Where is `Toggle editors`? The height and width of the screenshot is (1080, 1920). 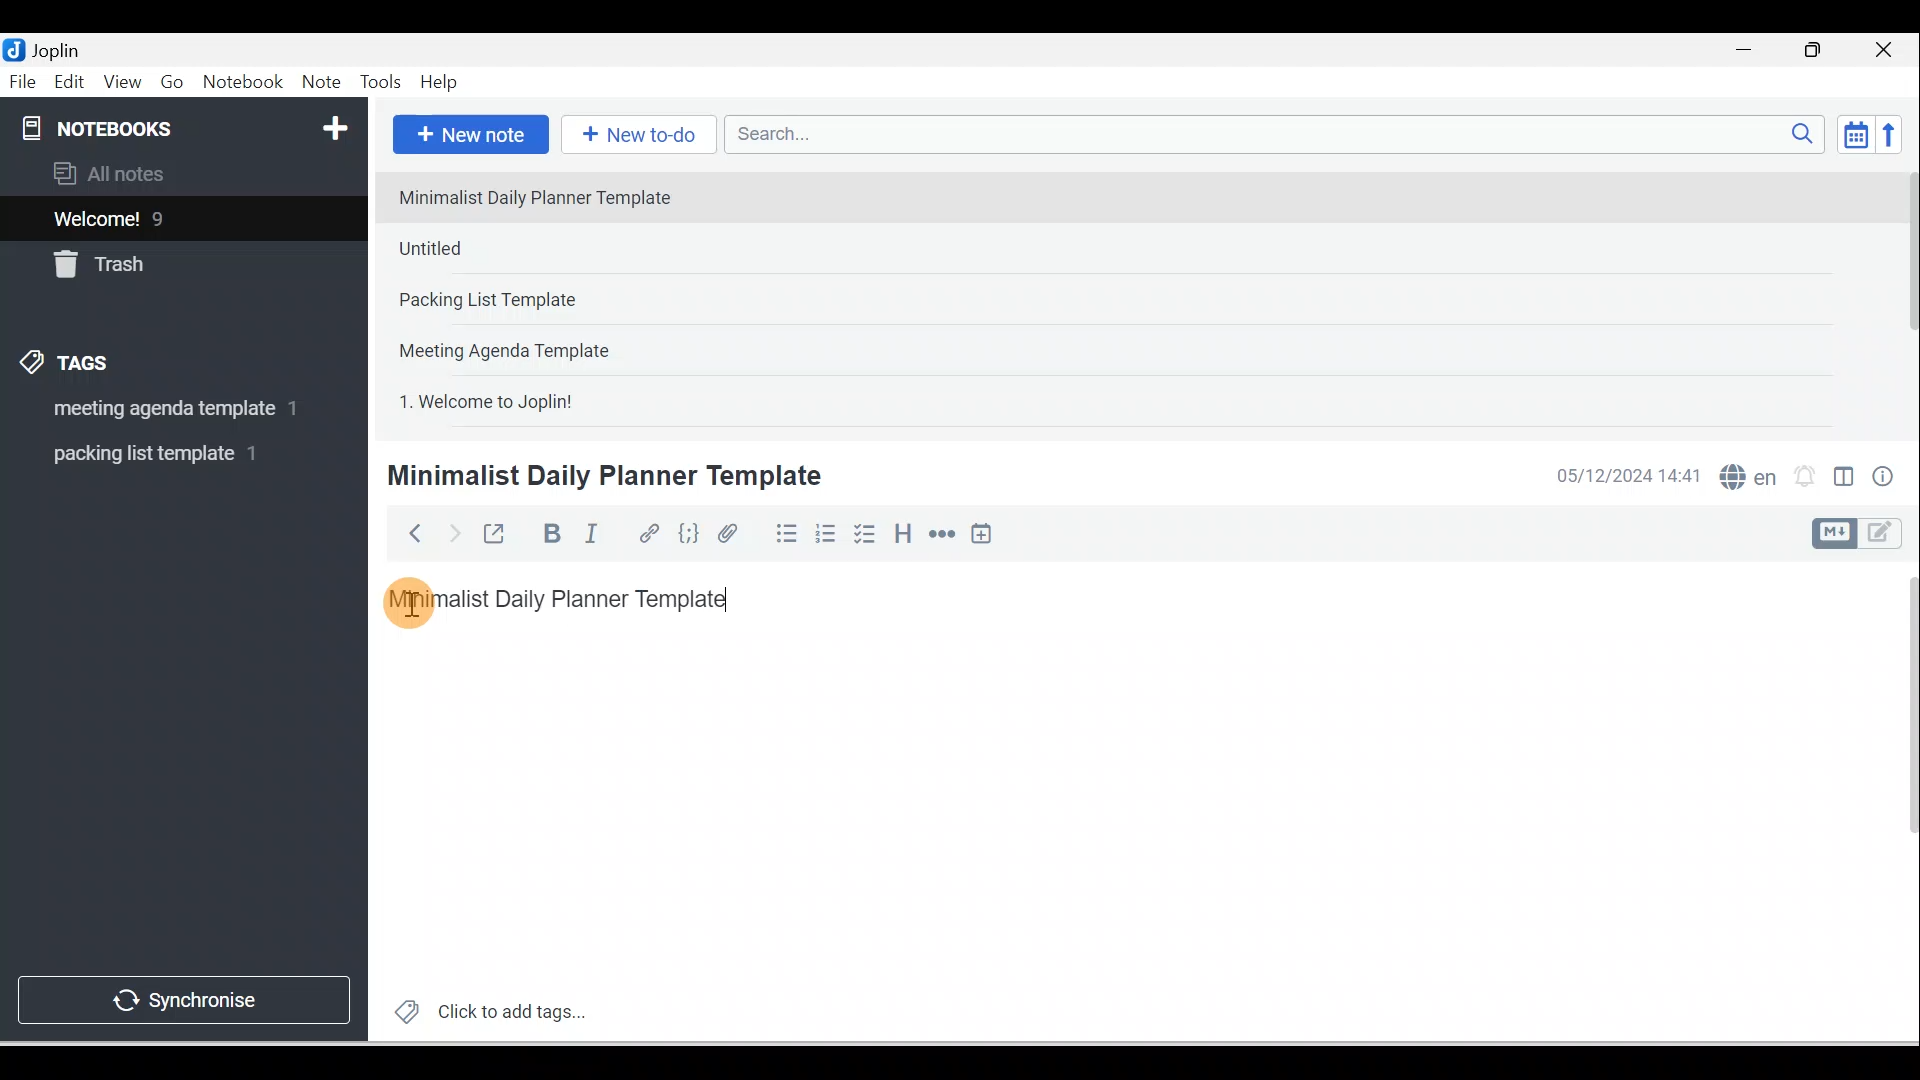
Toggle editors is located at coordinates (1844, 480).